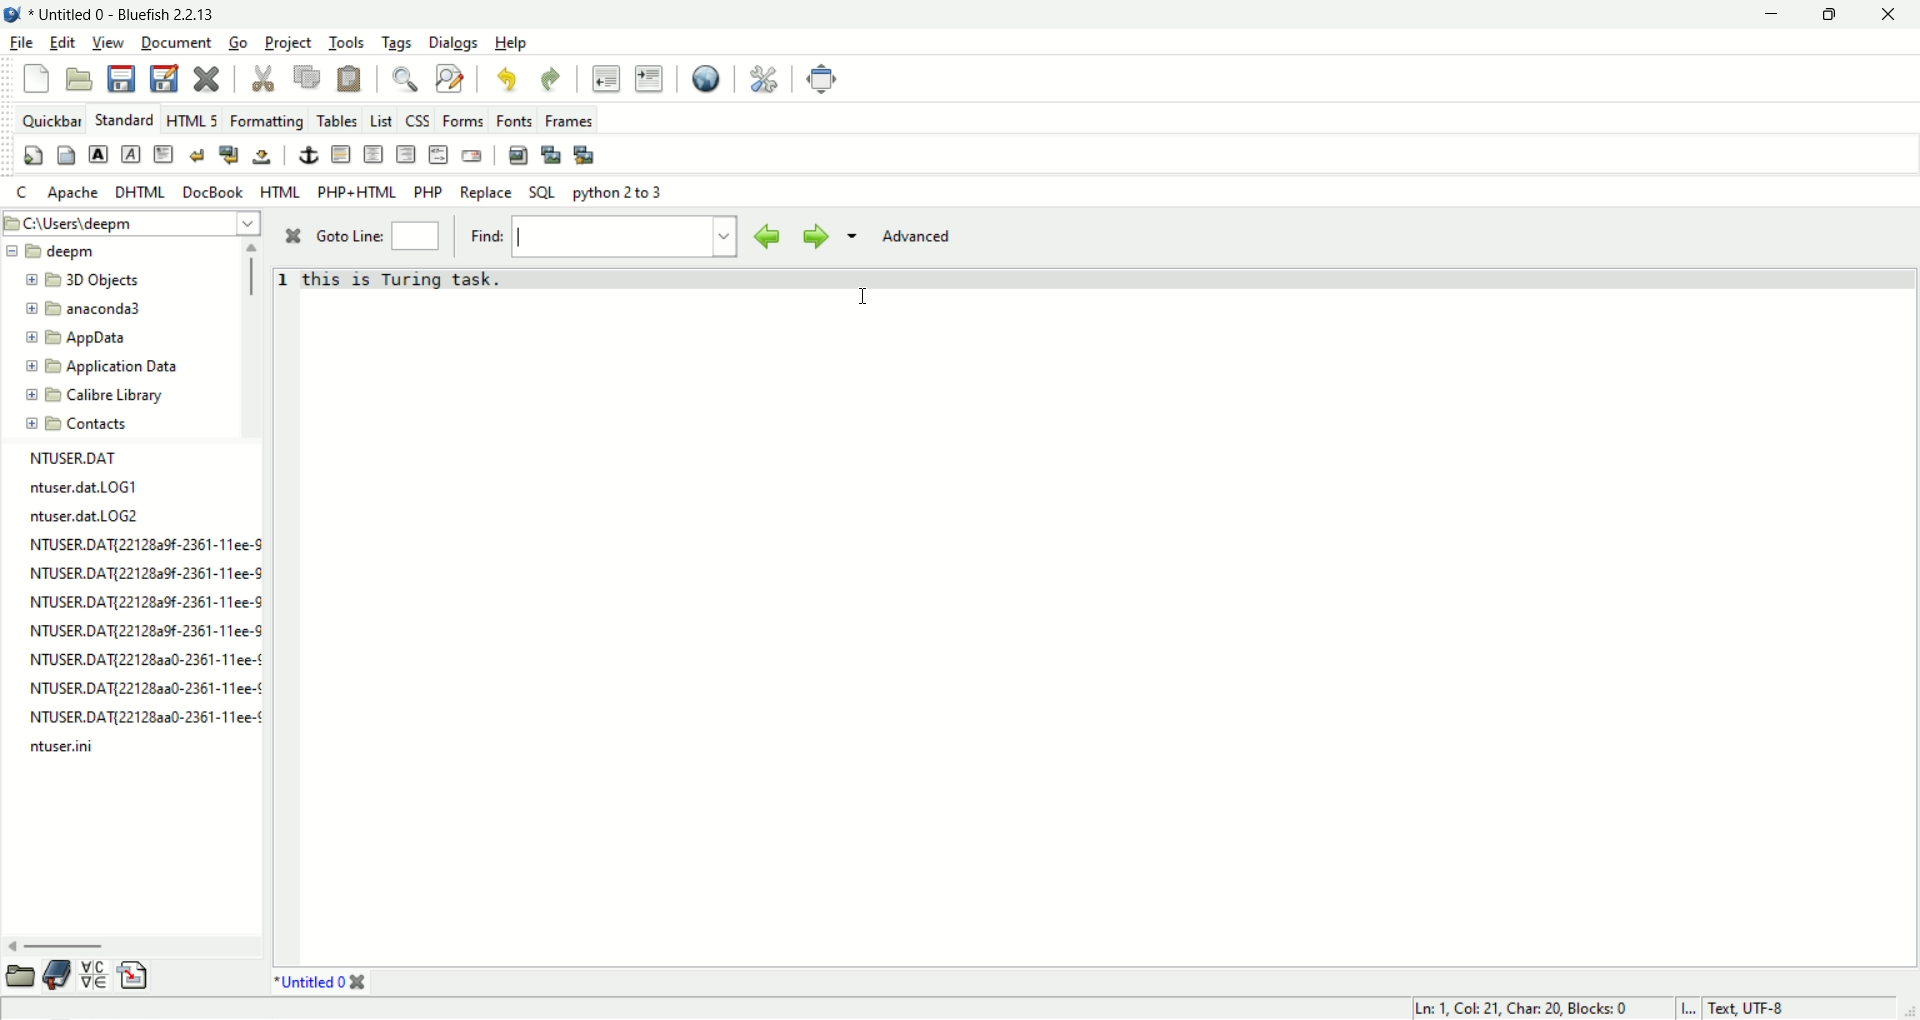 This screenshot has width=1920, height=1020. What do you see at coordinates (519, 156) in the screenshot?
I see `insert image` at bounding box center [519, 156].